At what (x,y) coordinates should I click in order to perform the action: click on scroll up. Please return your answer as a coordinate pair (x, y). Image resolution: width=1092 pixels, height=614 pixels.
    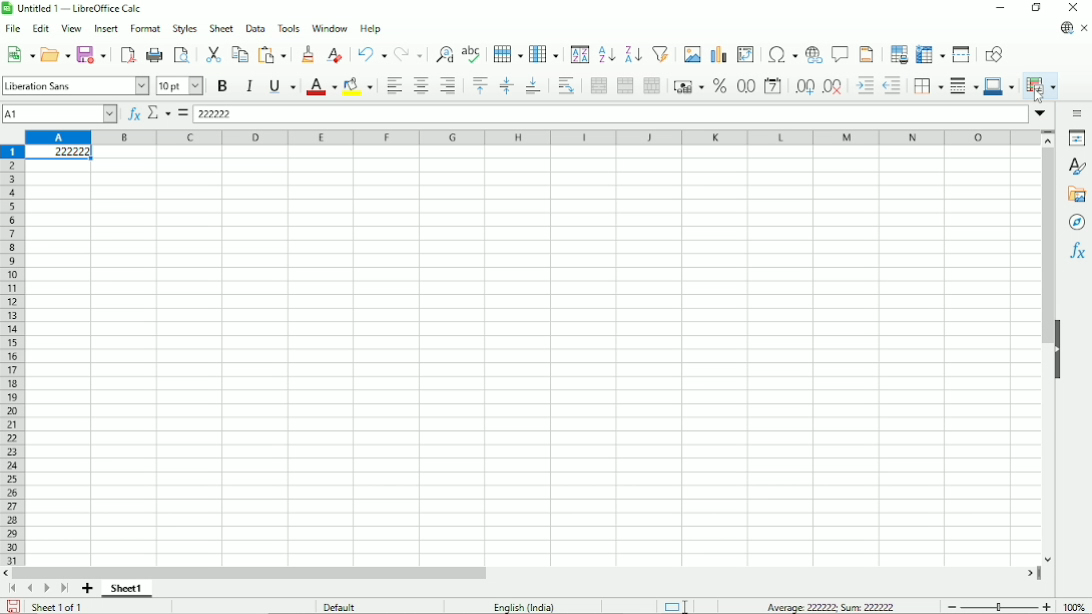
    Looking at the image, I should click on (1048, 140).